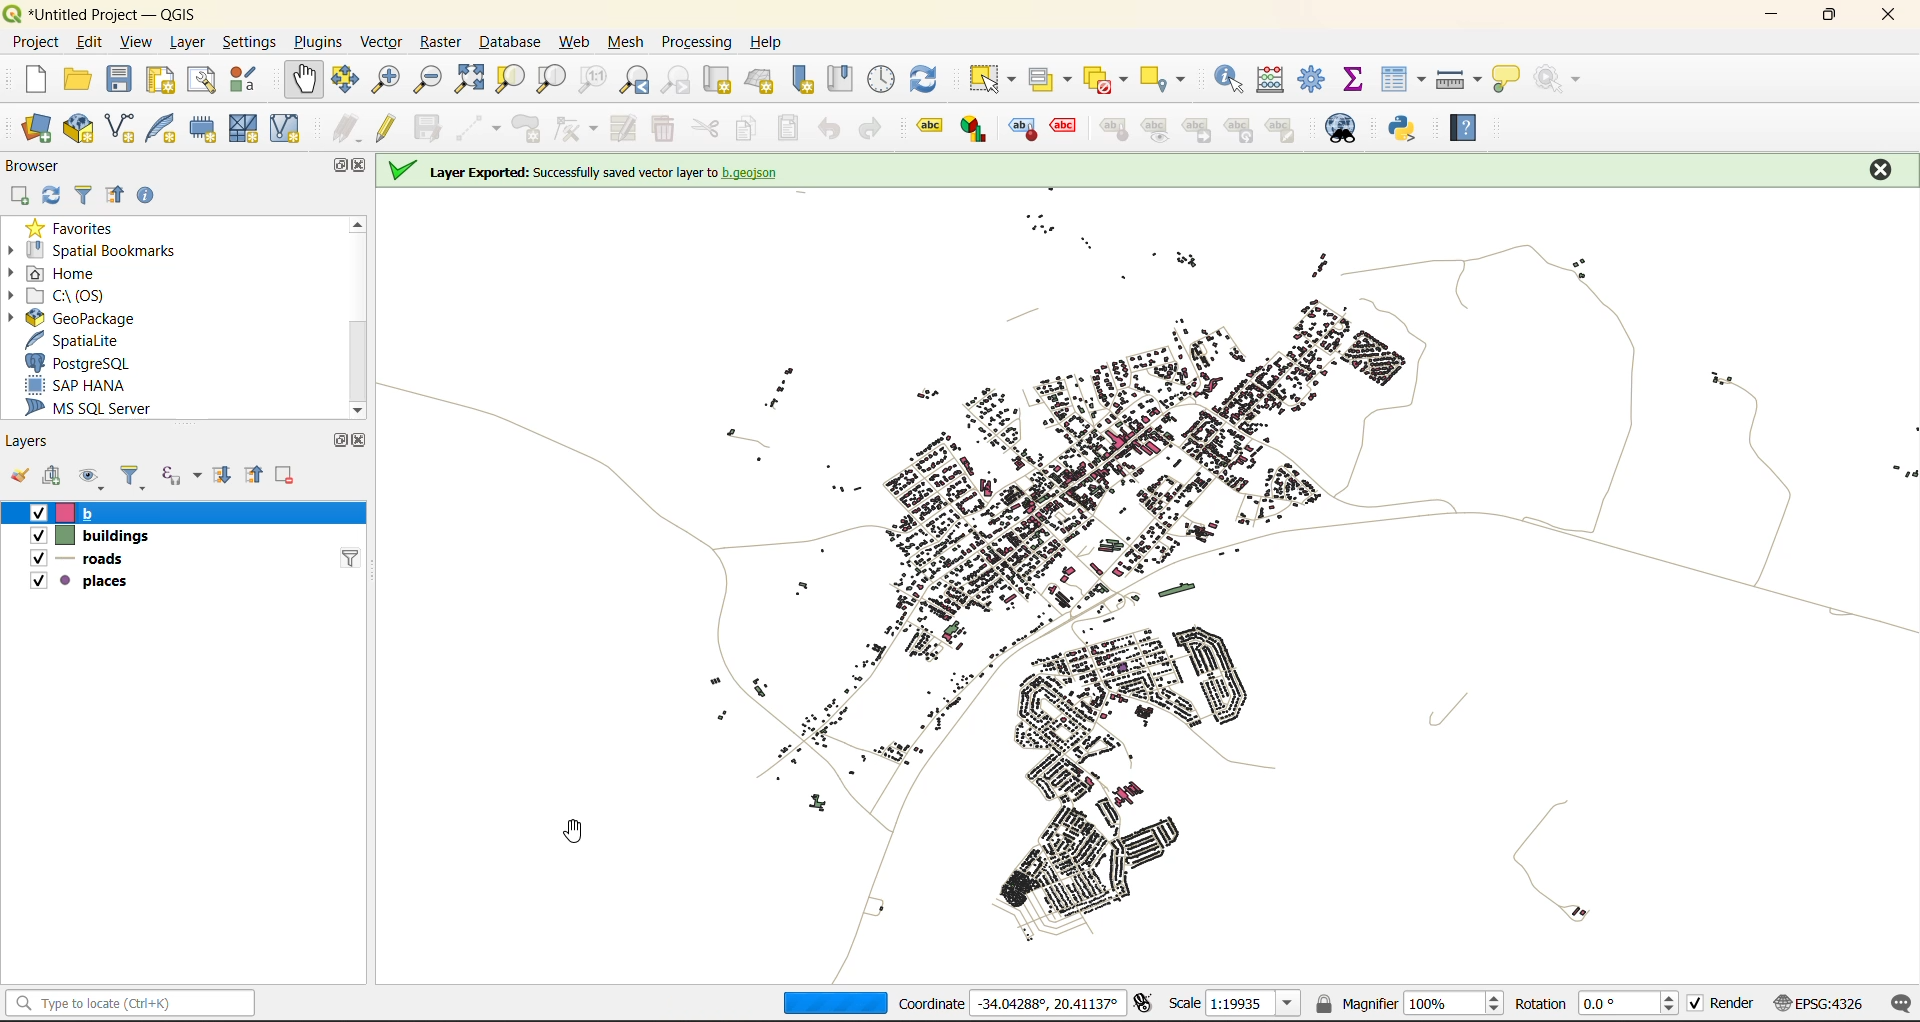 The image size is (1920, 1022). I want to click on spatial bookmarks, so click(103, 252).